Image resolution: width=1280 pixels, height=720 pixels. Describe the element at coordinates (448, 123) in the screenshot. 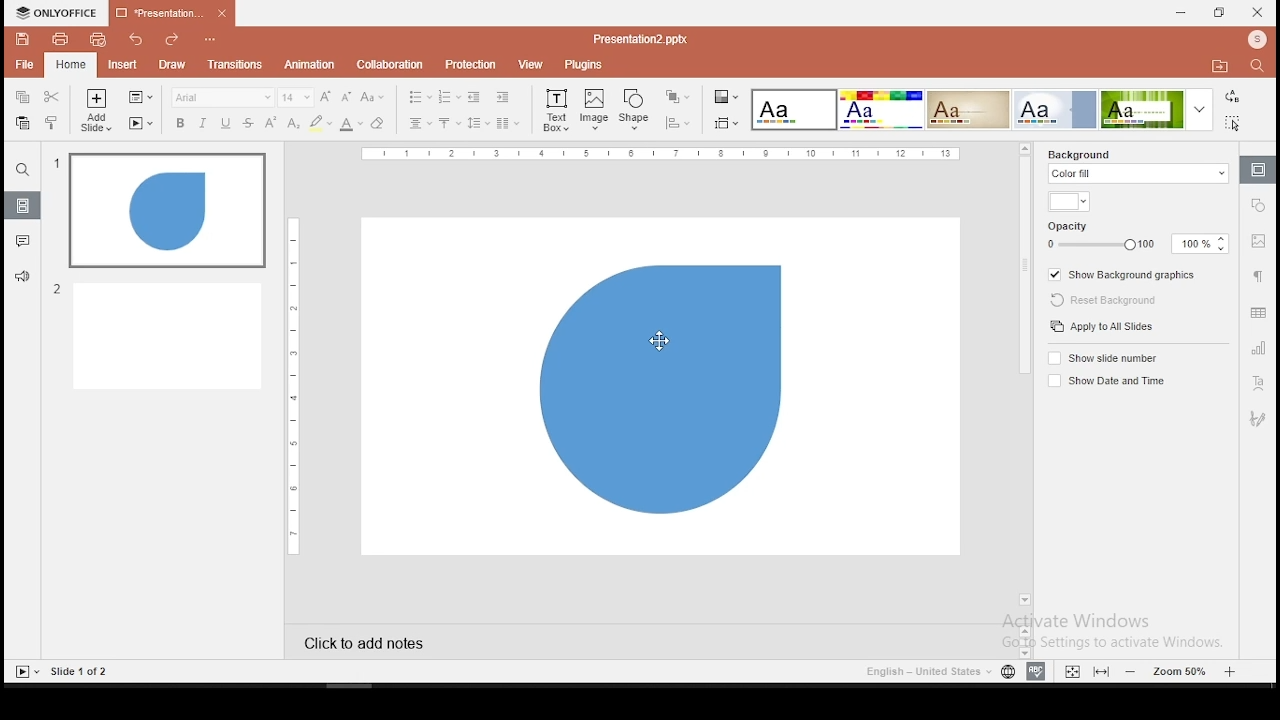

I see `vertical alignment` at that location.